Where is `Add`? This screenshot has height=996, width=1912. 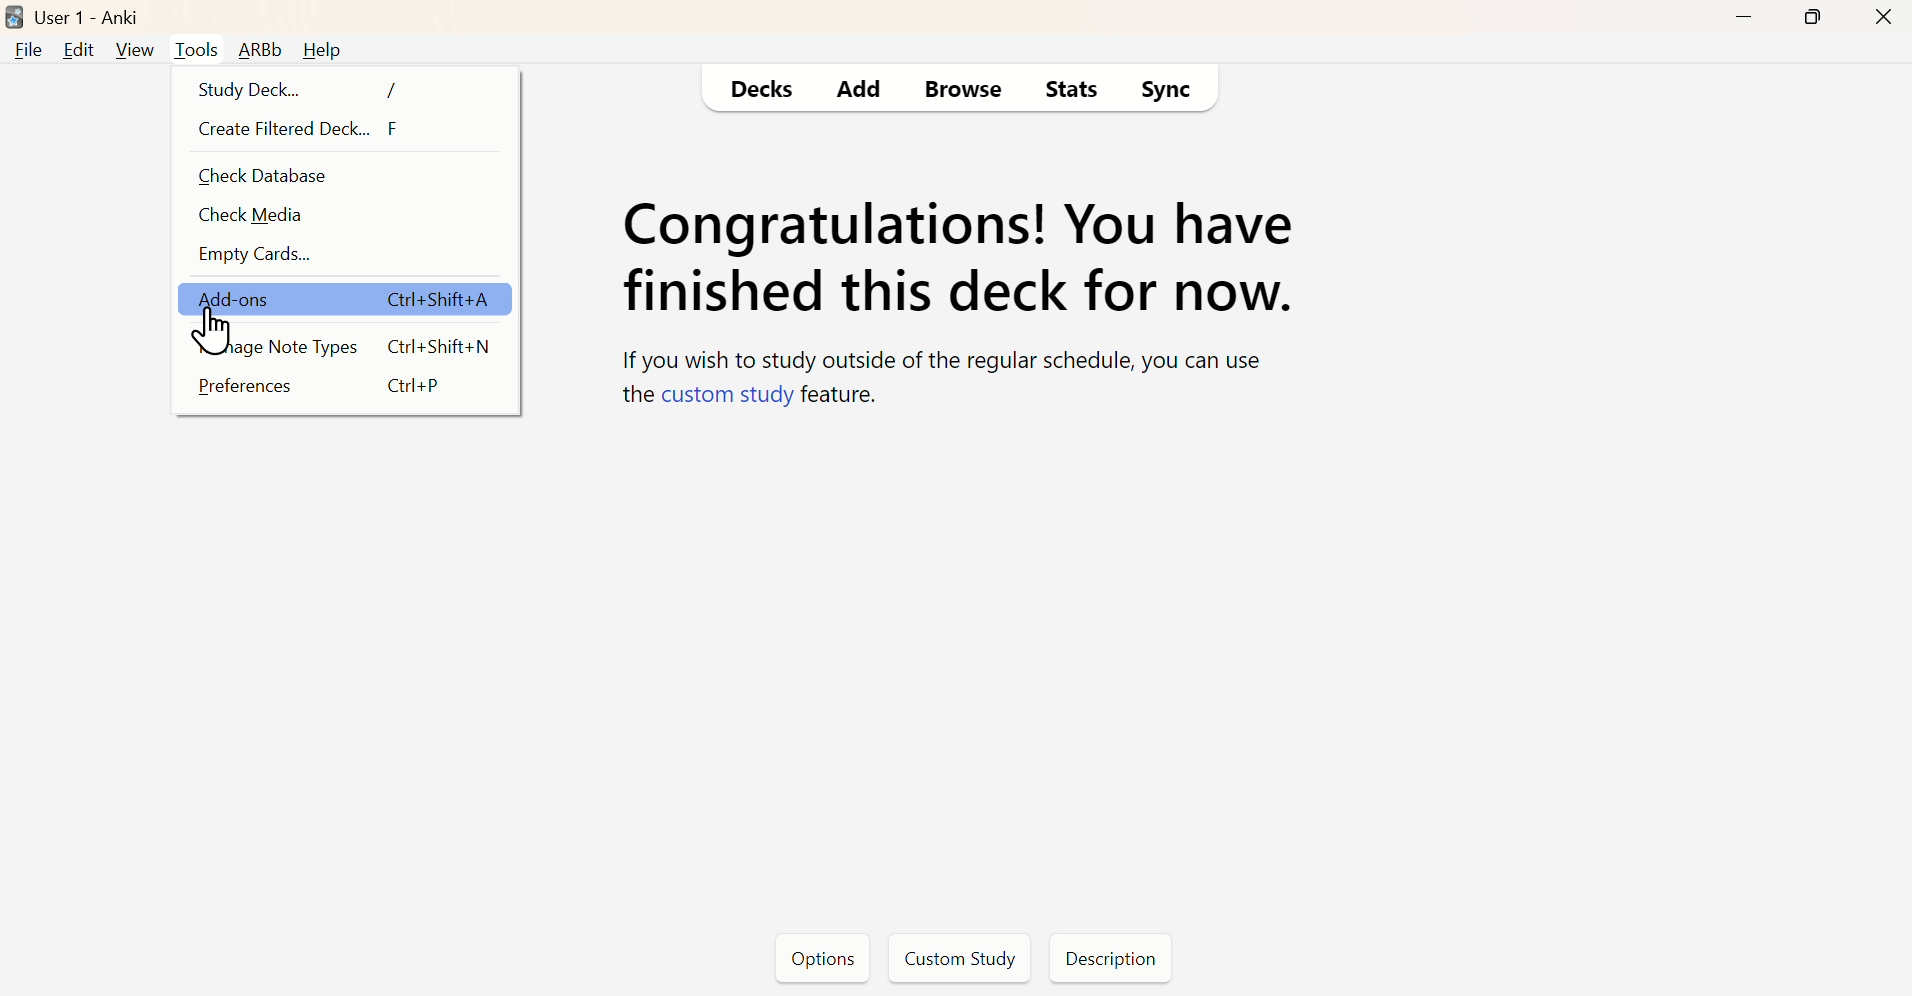 Add is located at coordinates (858, 91).